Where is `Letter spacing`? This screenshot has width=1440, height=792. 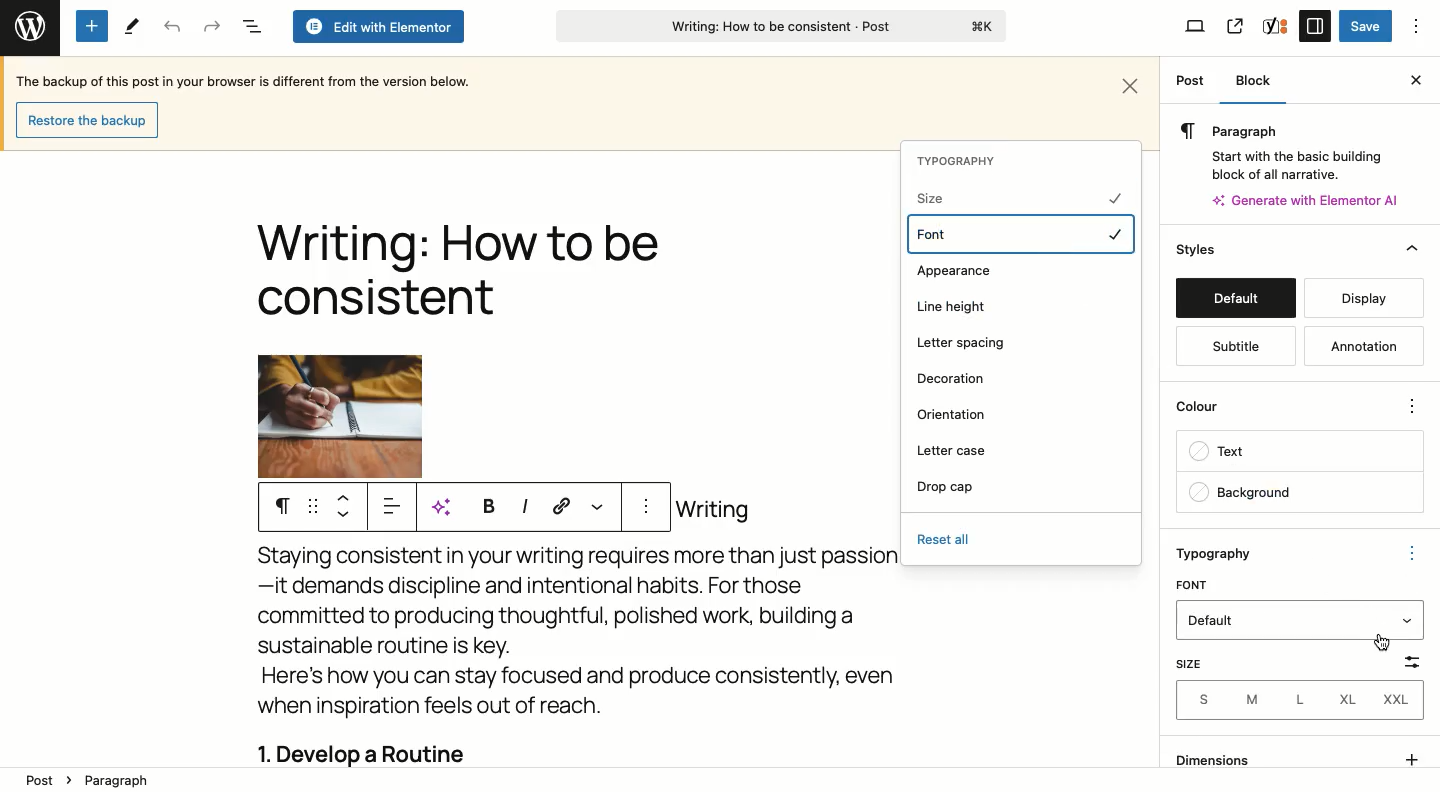 Letter spacing is located at coordinates (964, 343).